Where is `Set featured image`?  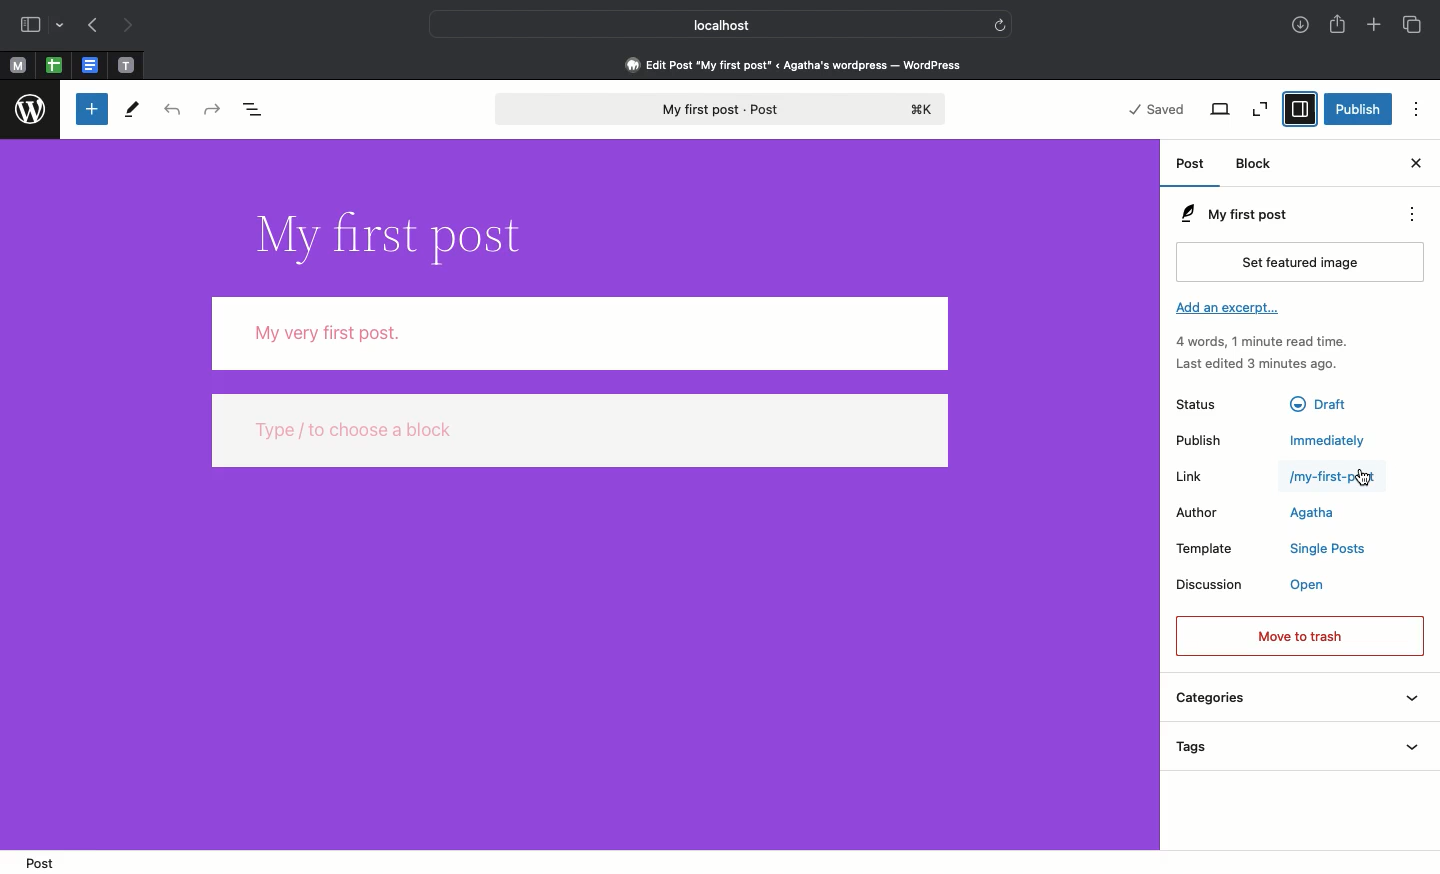
Set featured image is located at coordinates (1300, 261).